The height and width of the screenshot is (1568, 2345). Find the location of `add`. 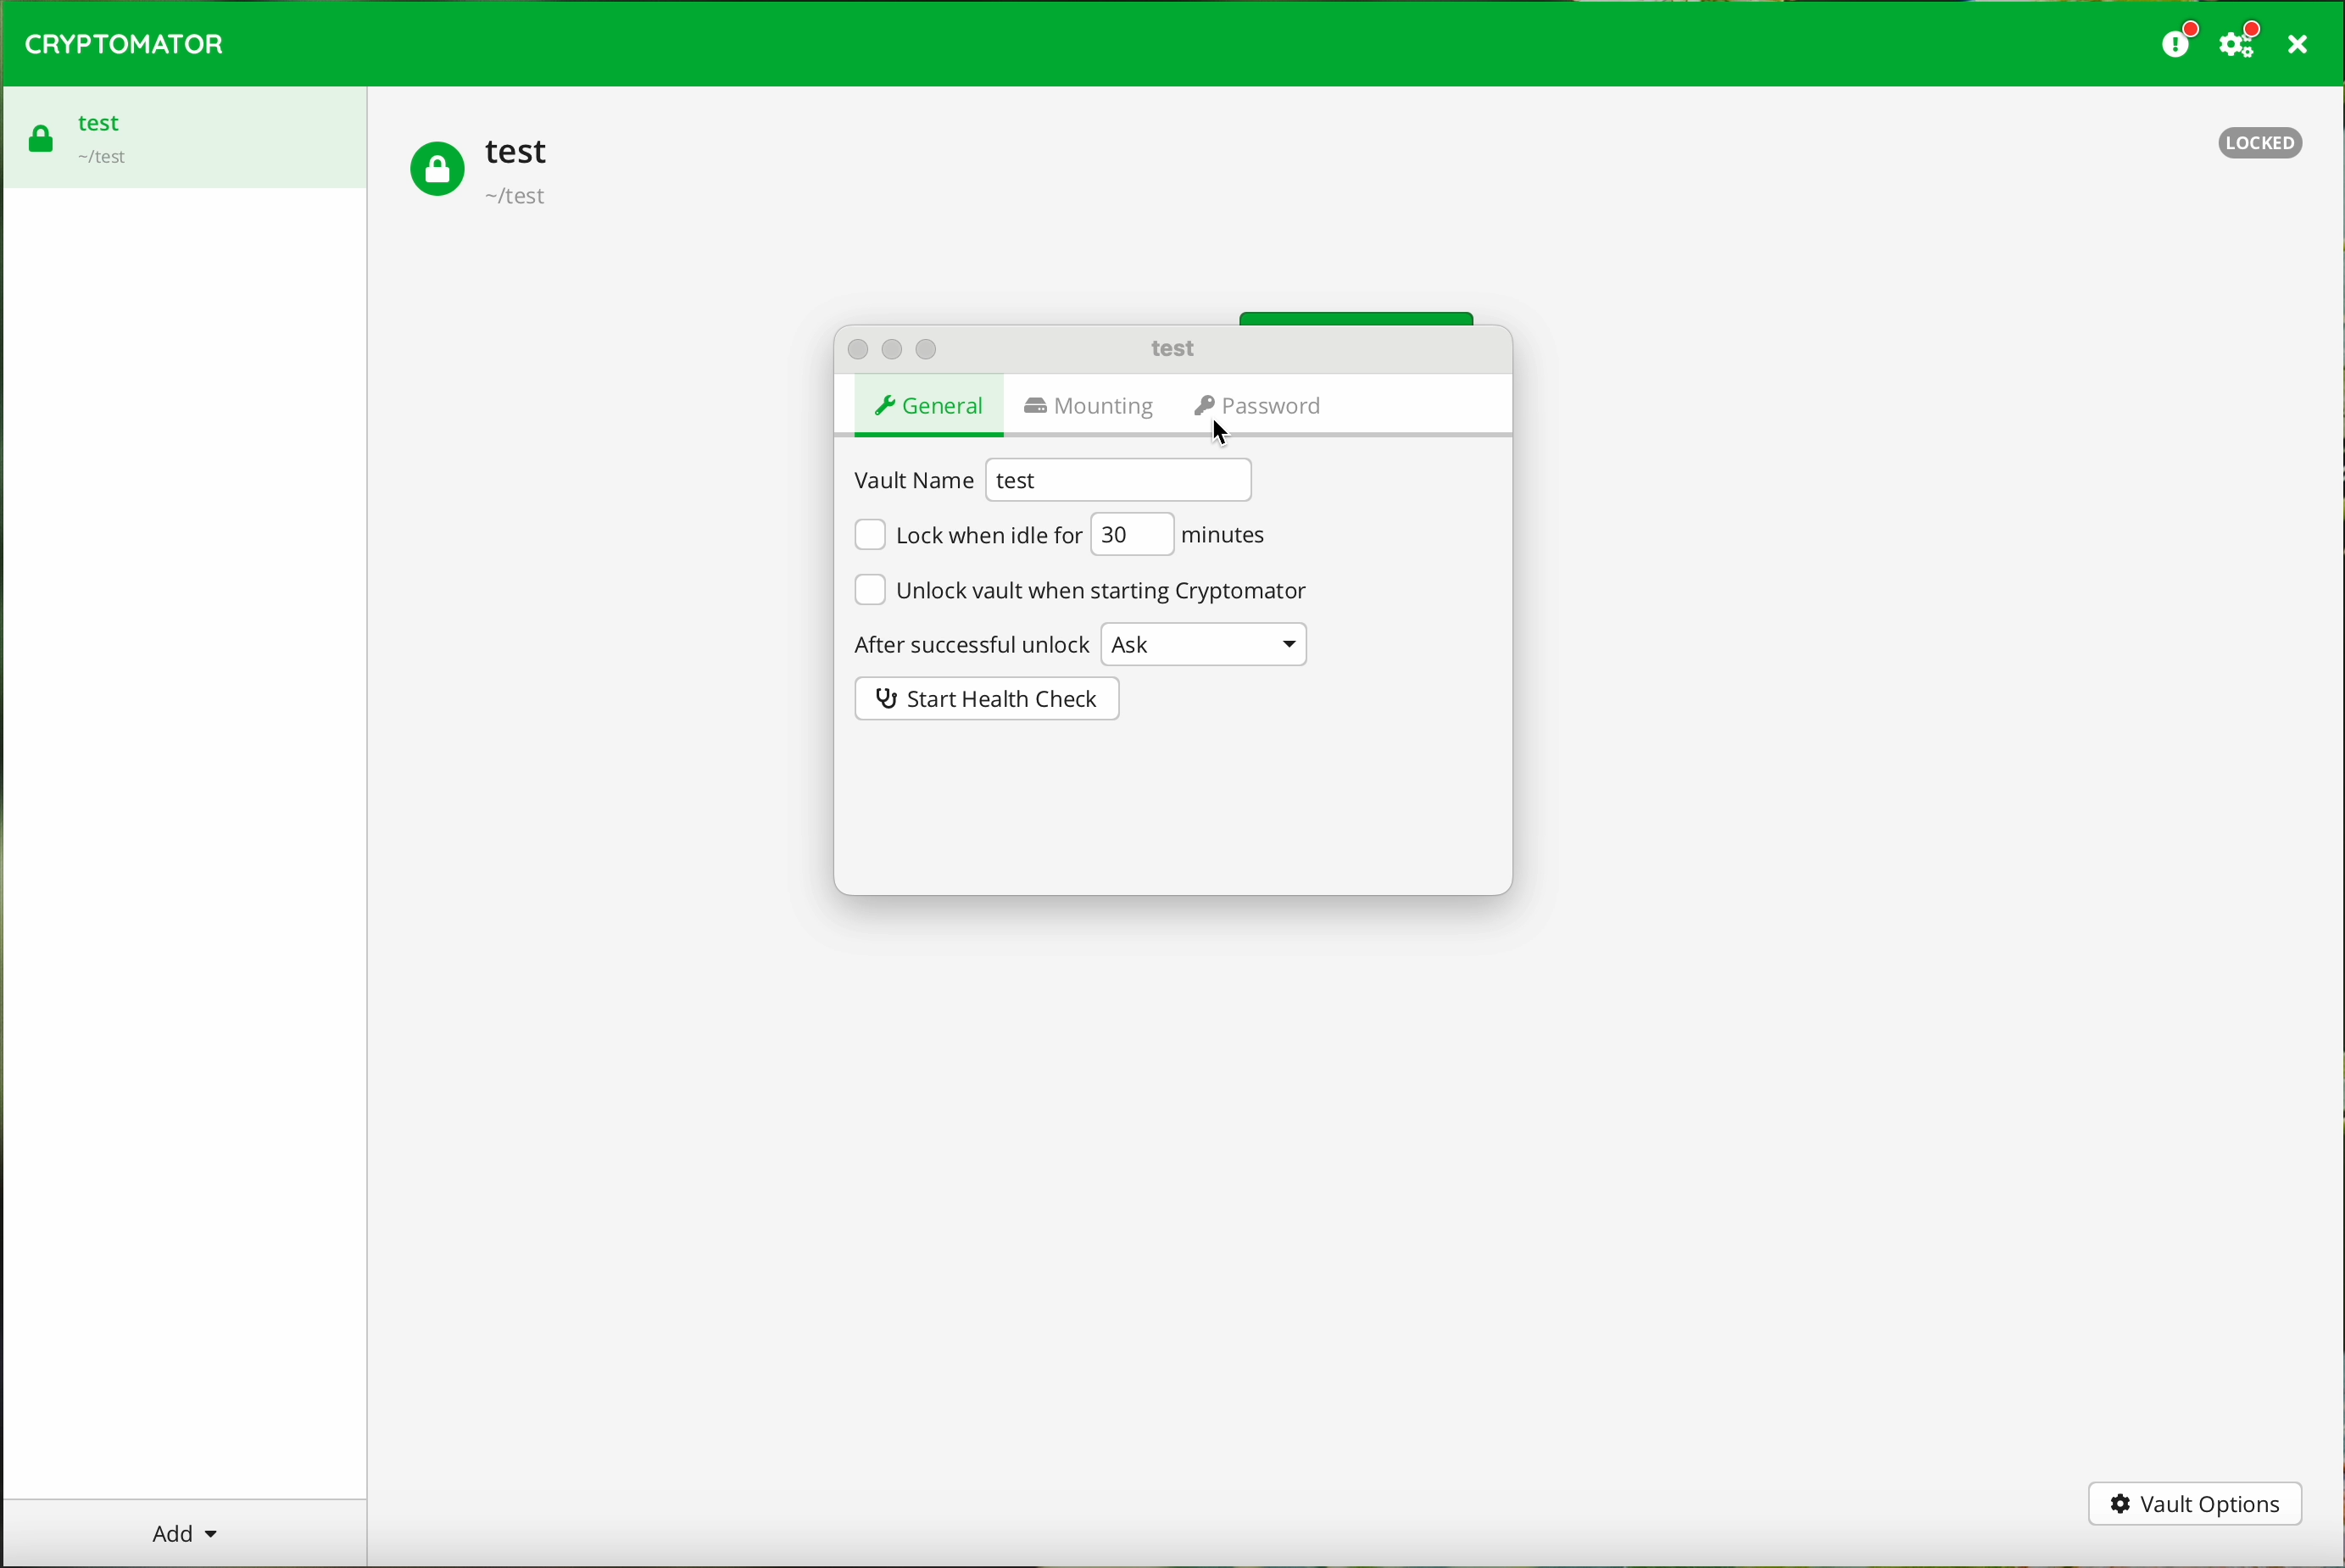

add is located at coordinates (180, 1532).